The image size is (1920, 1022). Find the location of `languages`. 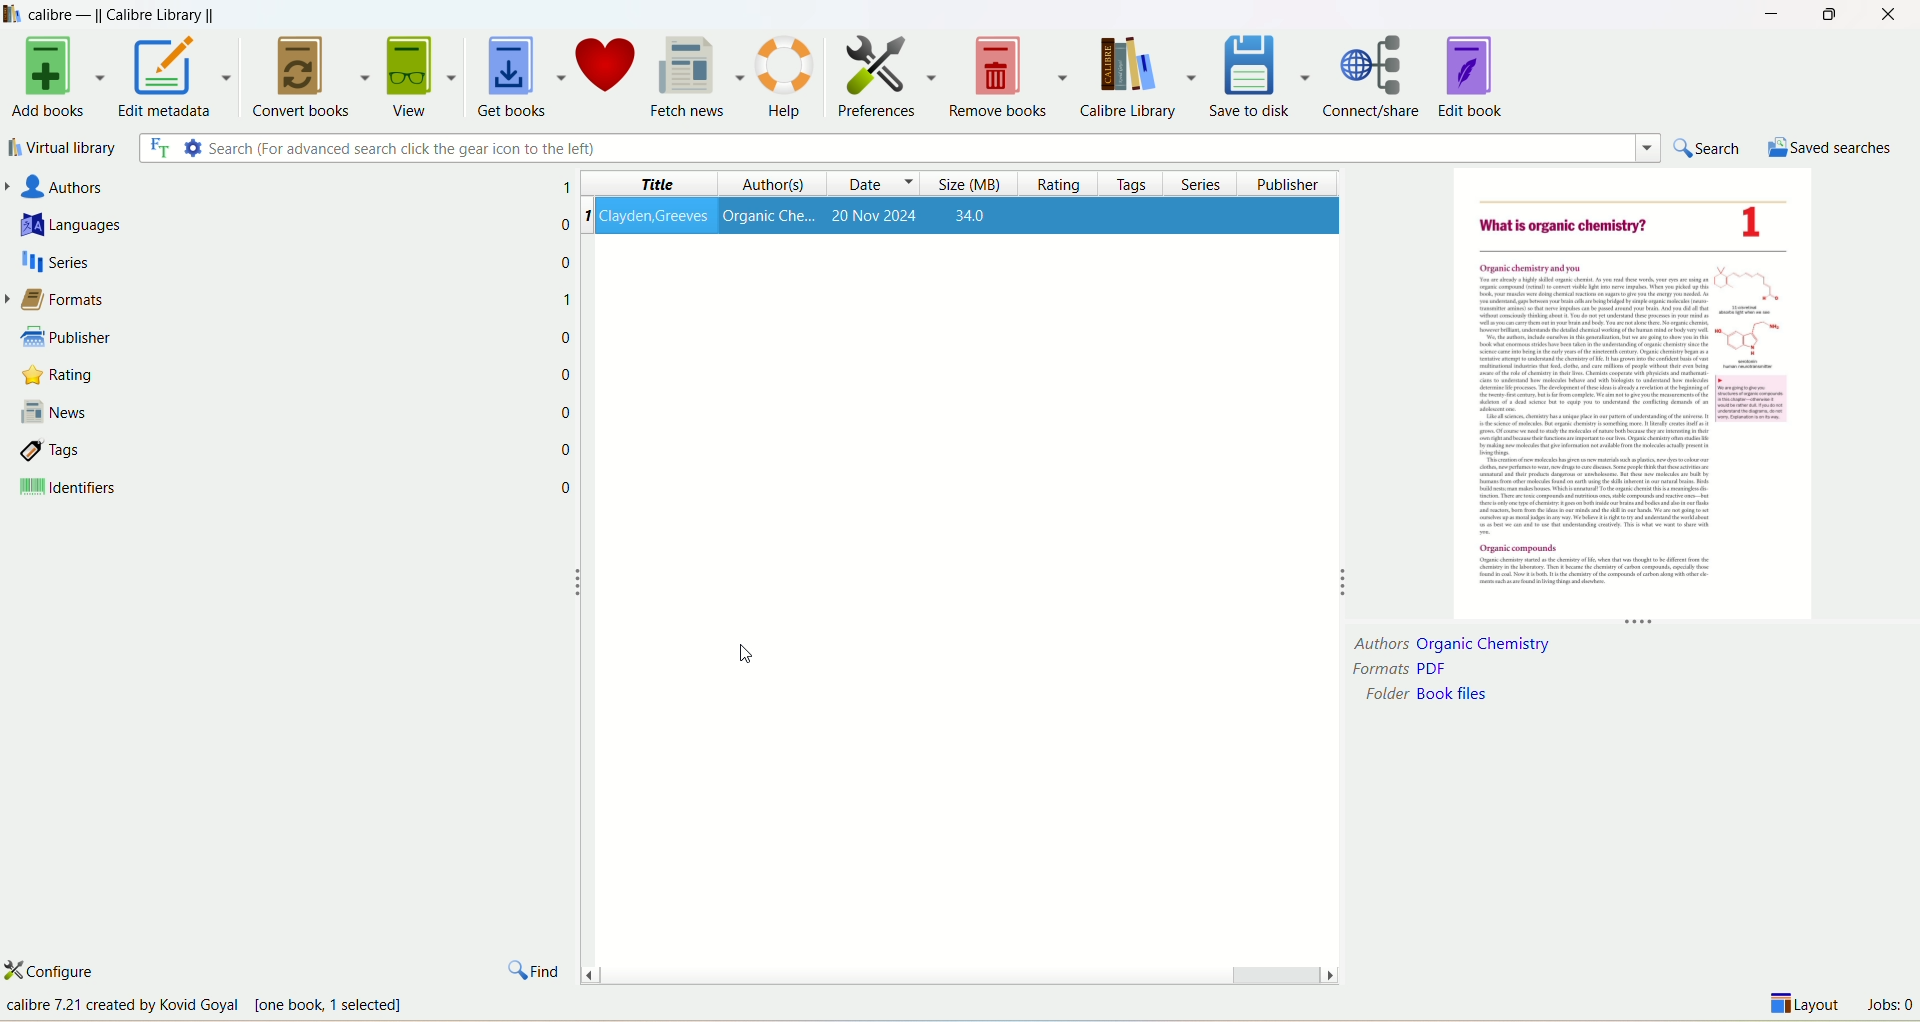

languages is located at coordinates (254, 226).